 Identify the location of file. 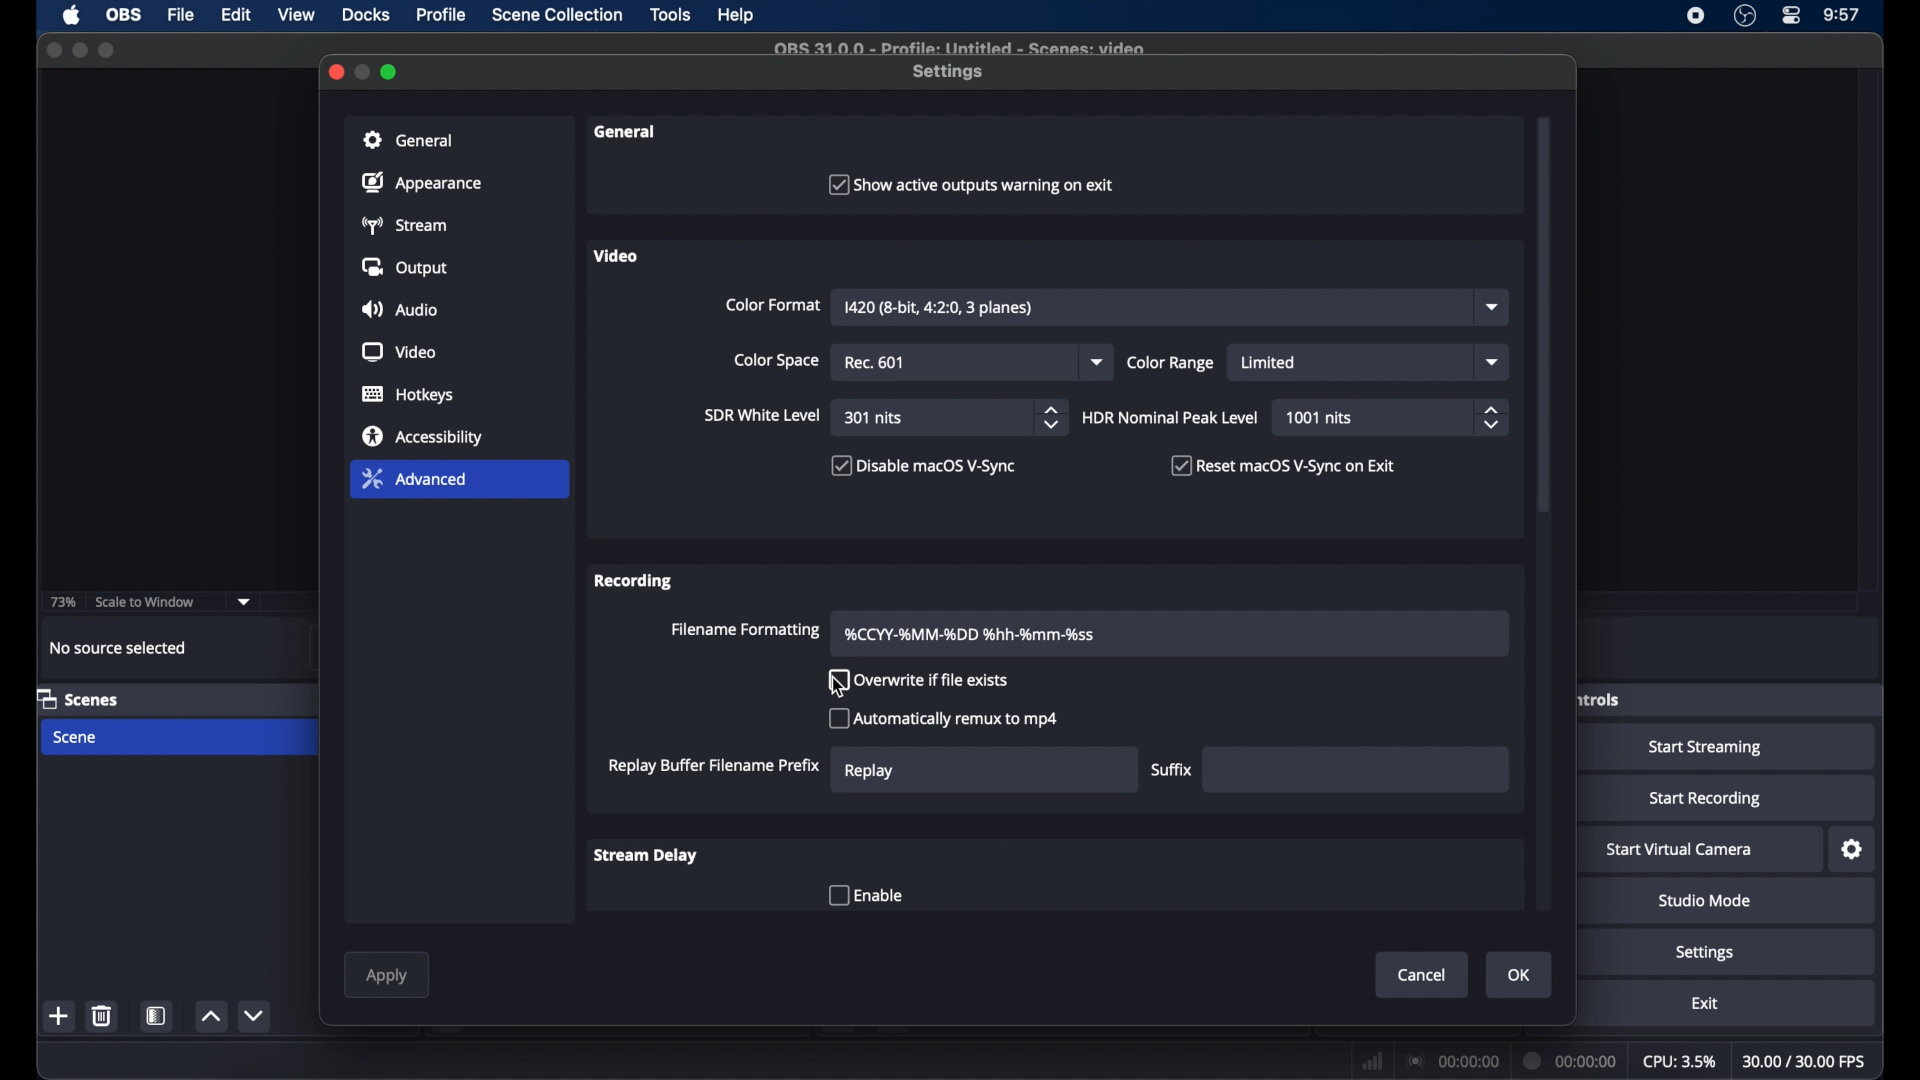
(182, 16).